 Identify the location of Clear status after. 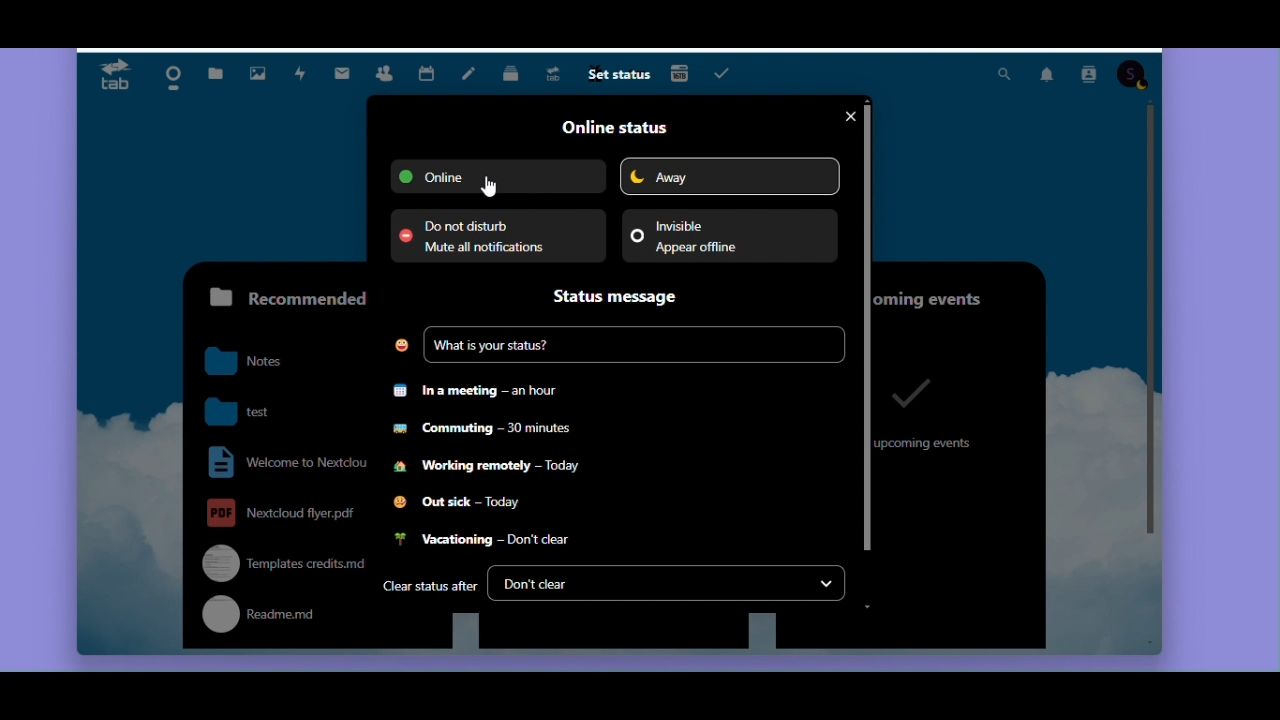
(429, 588).